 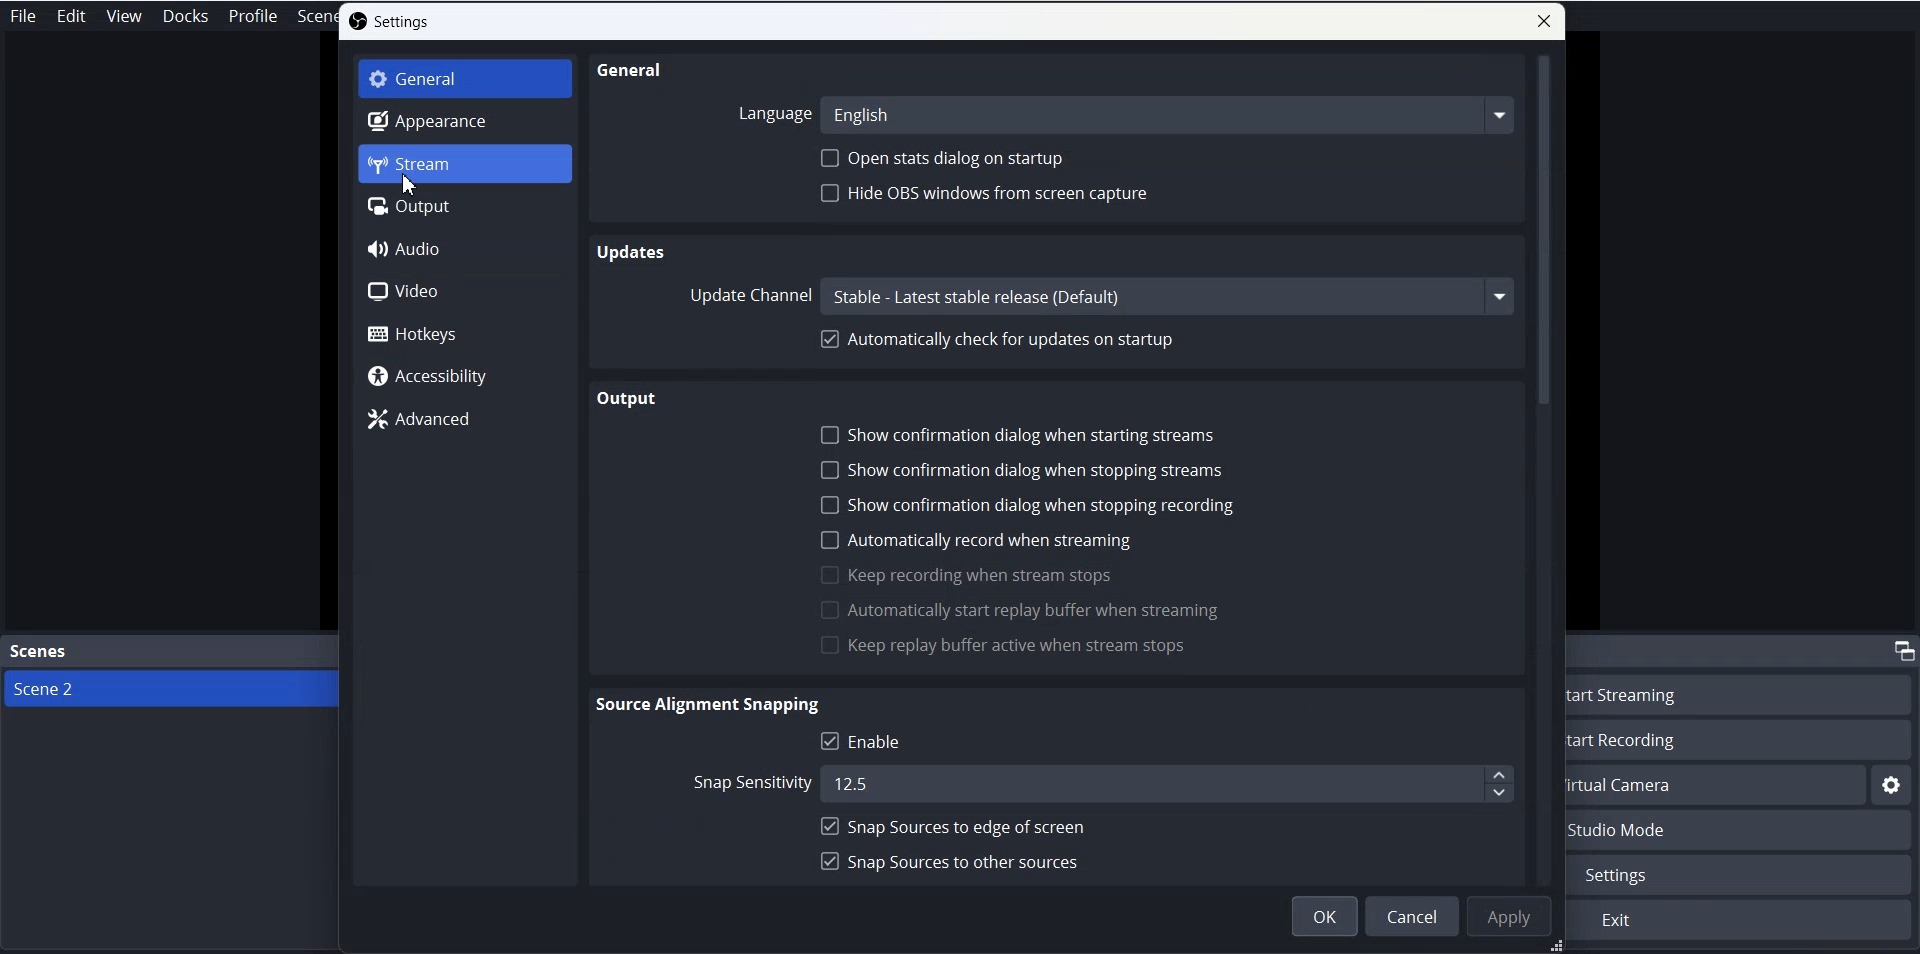 What do you see at coordinates (390, 21) in the screenshot?
I see `Settings` at bounding box center [390, 21].